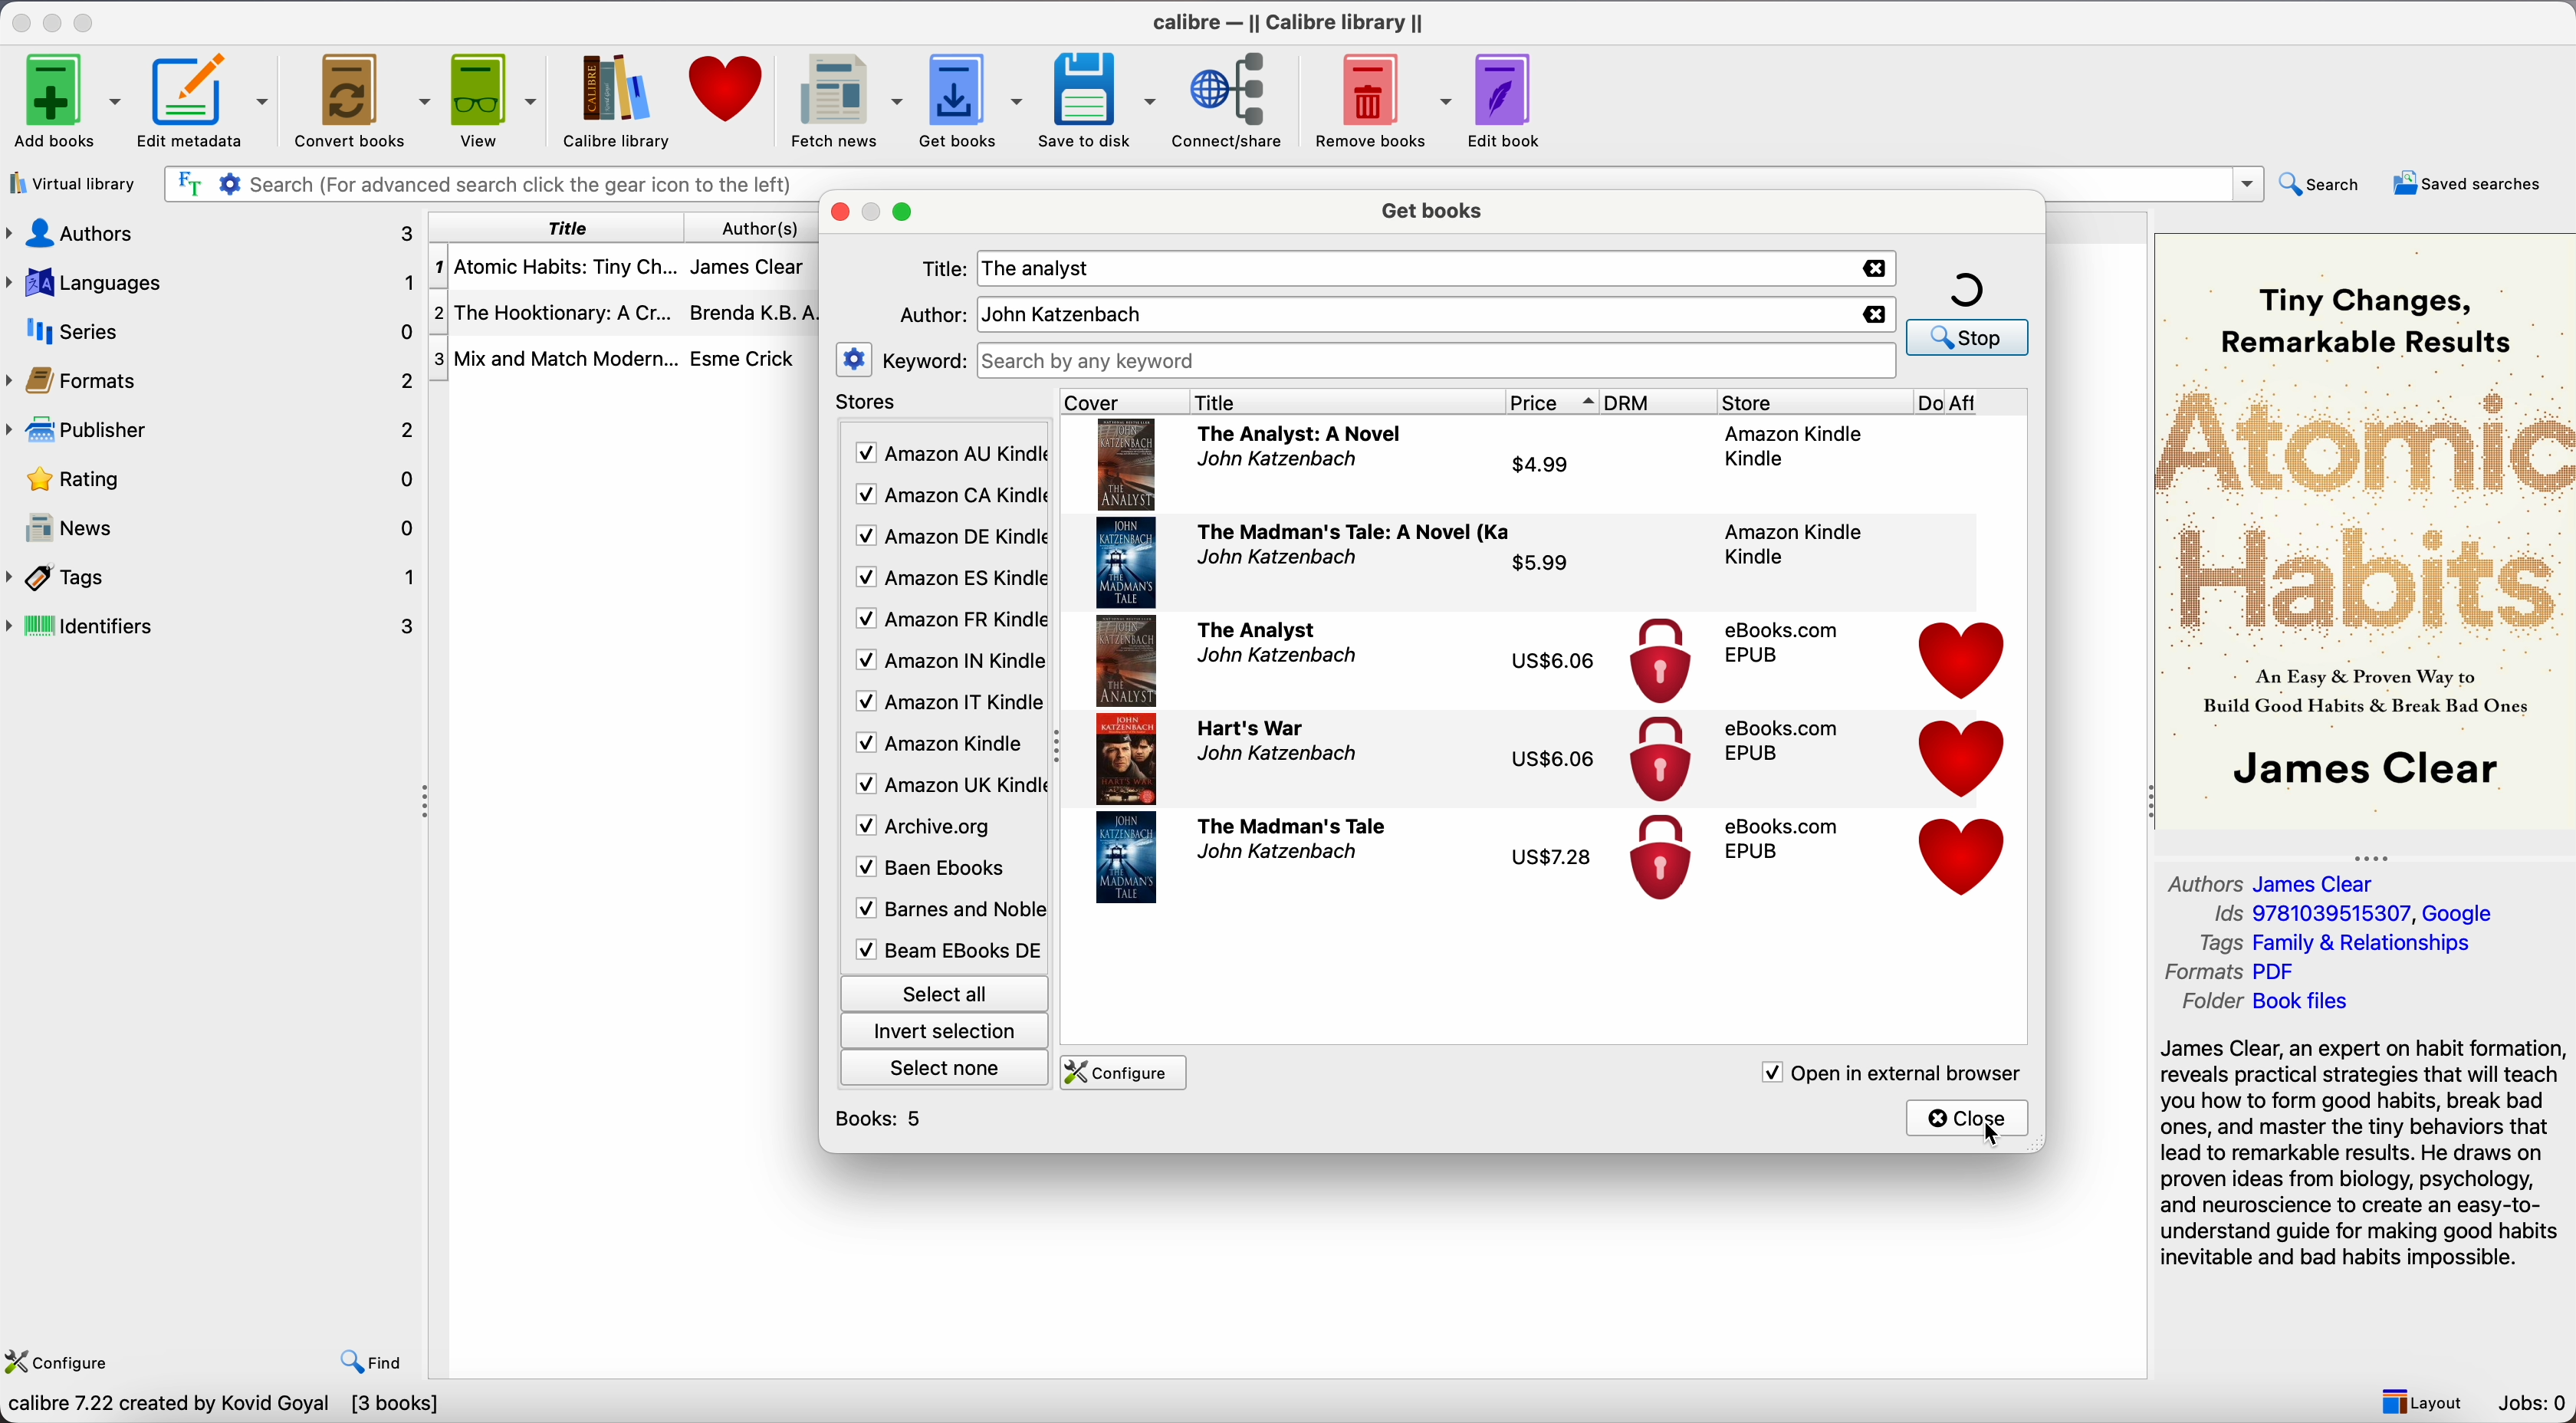  I want to click on title, so click(1344, 401).